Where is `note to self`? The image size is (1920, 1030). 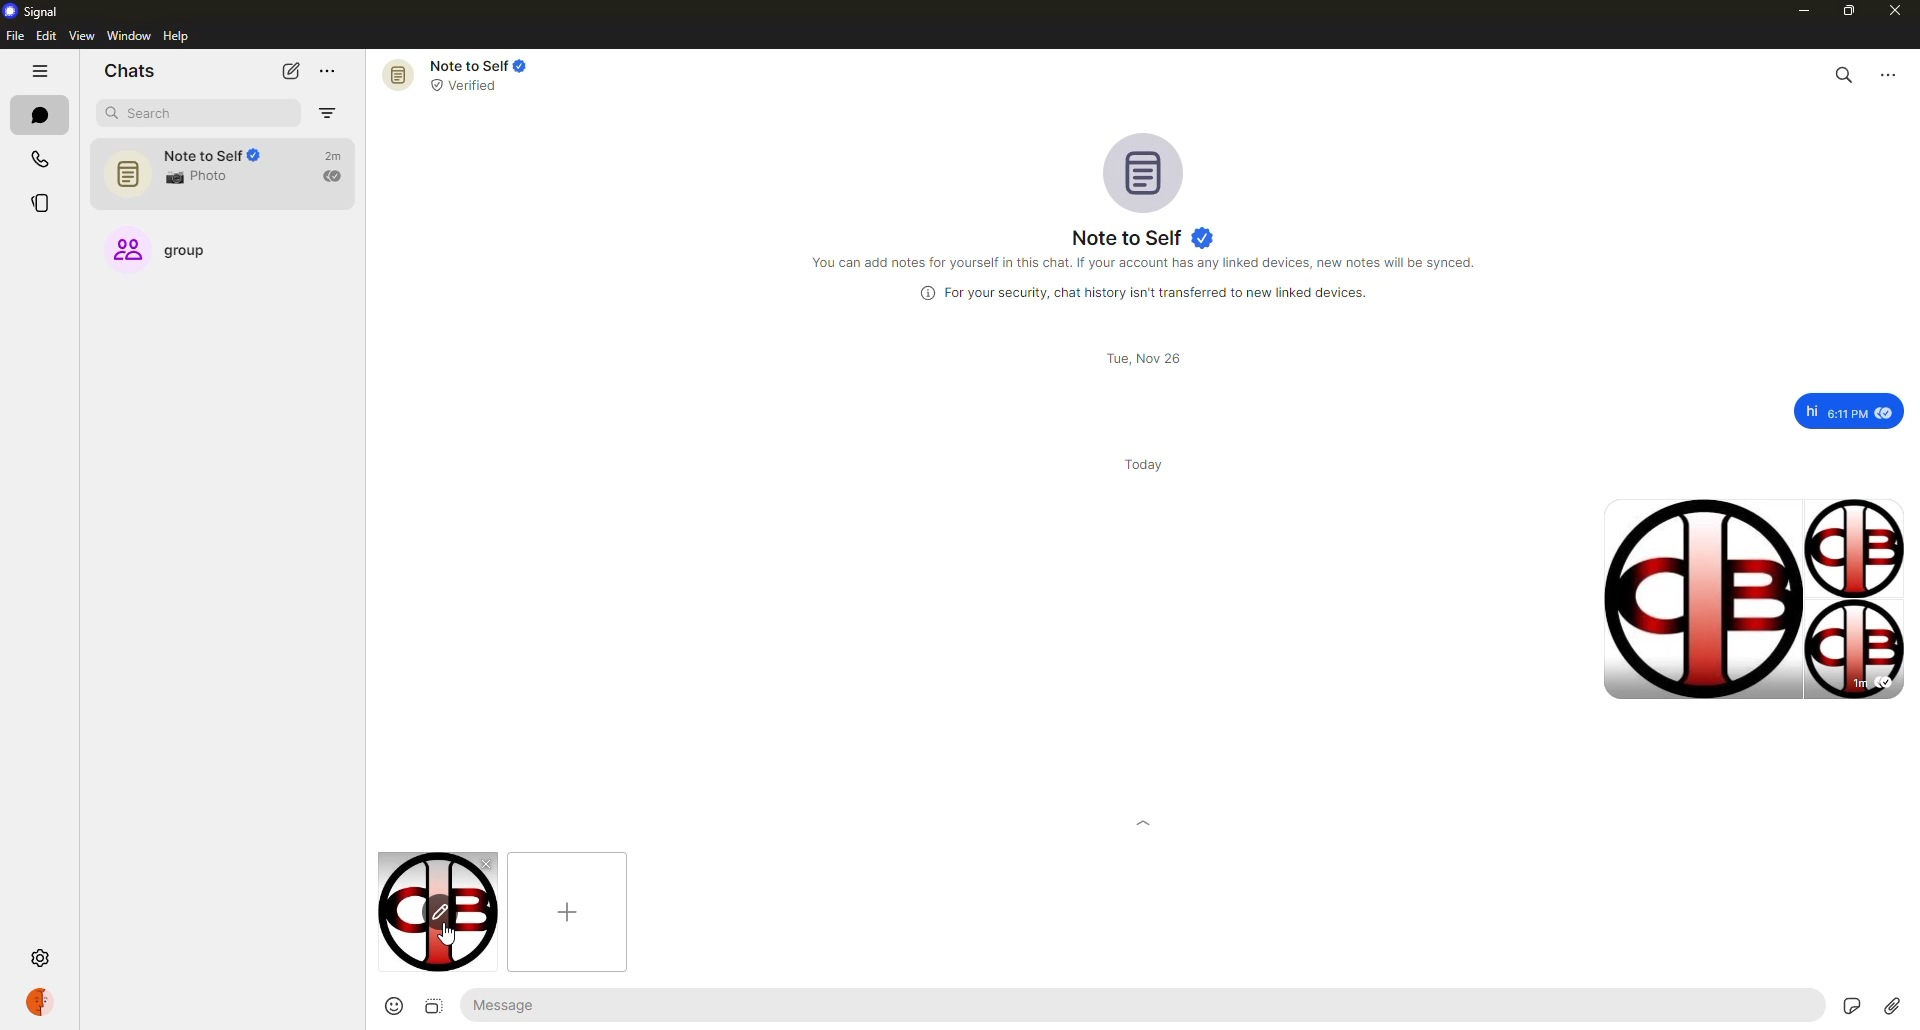 note to self is located at coordinates (1142, 238).